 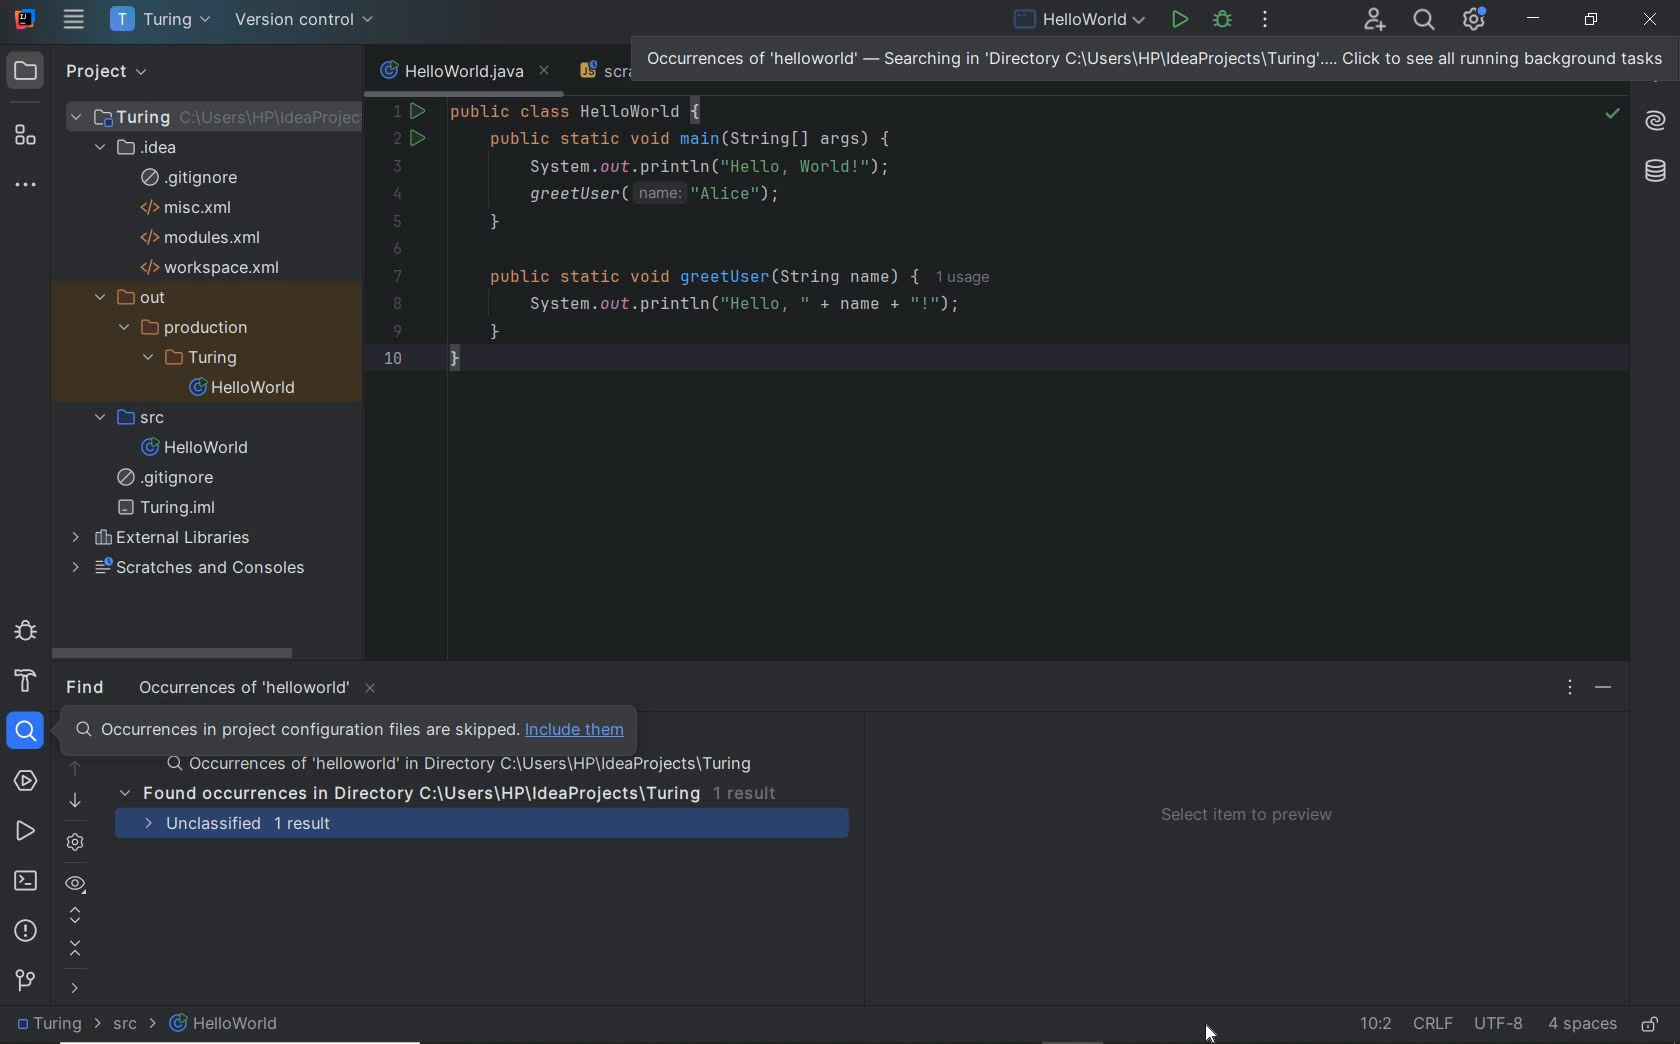 I want to click on Database, so click(x=1657, y=171).